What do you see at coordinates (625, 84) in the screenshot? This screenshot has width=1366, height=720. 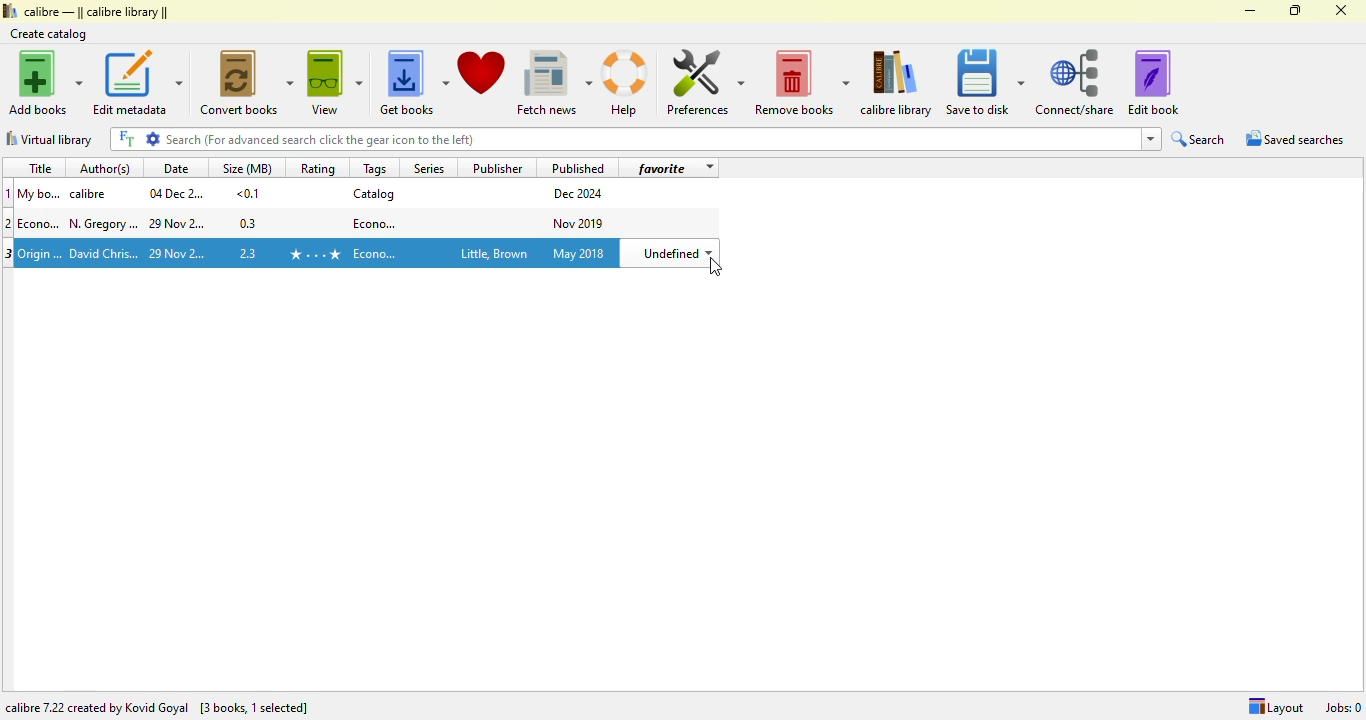 I see `help` at bounding box center [625, 84].